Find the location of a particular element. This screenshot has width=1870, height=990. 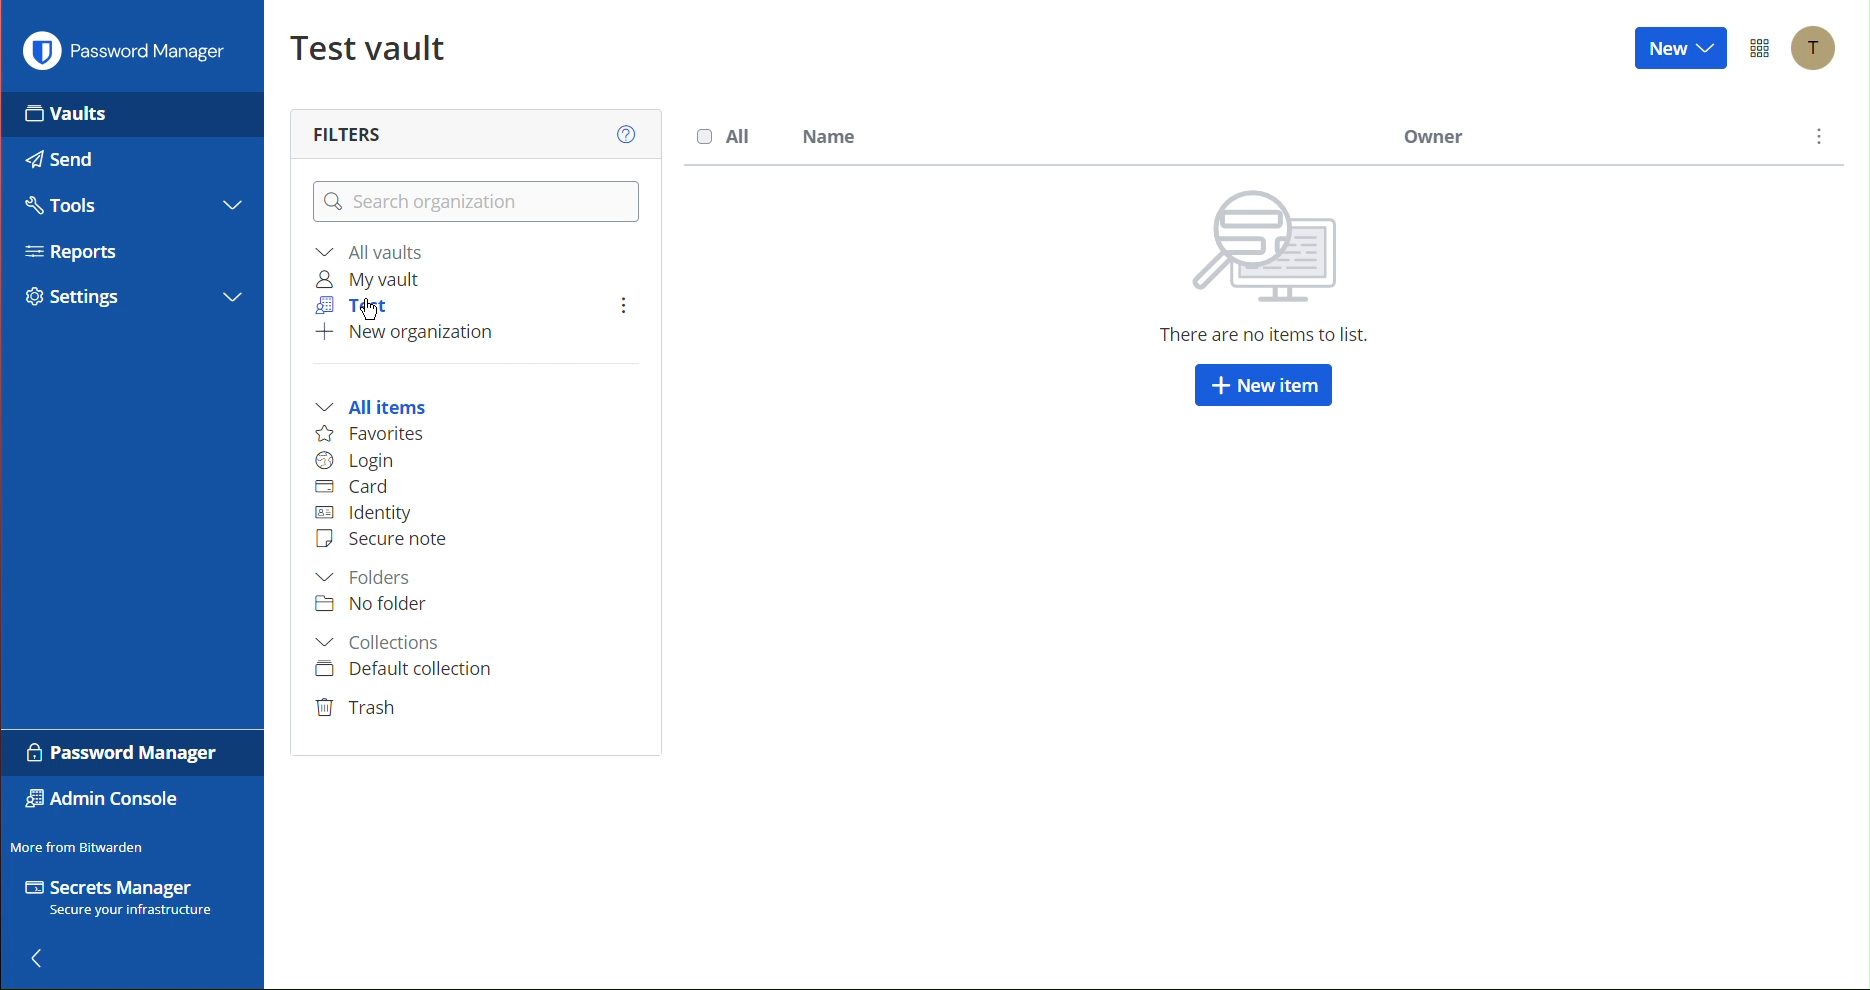

Cursor is located at coordinates (370, 312).